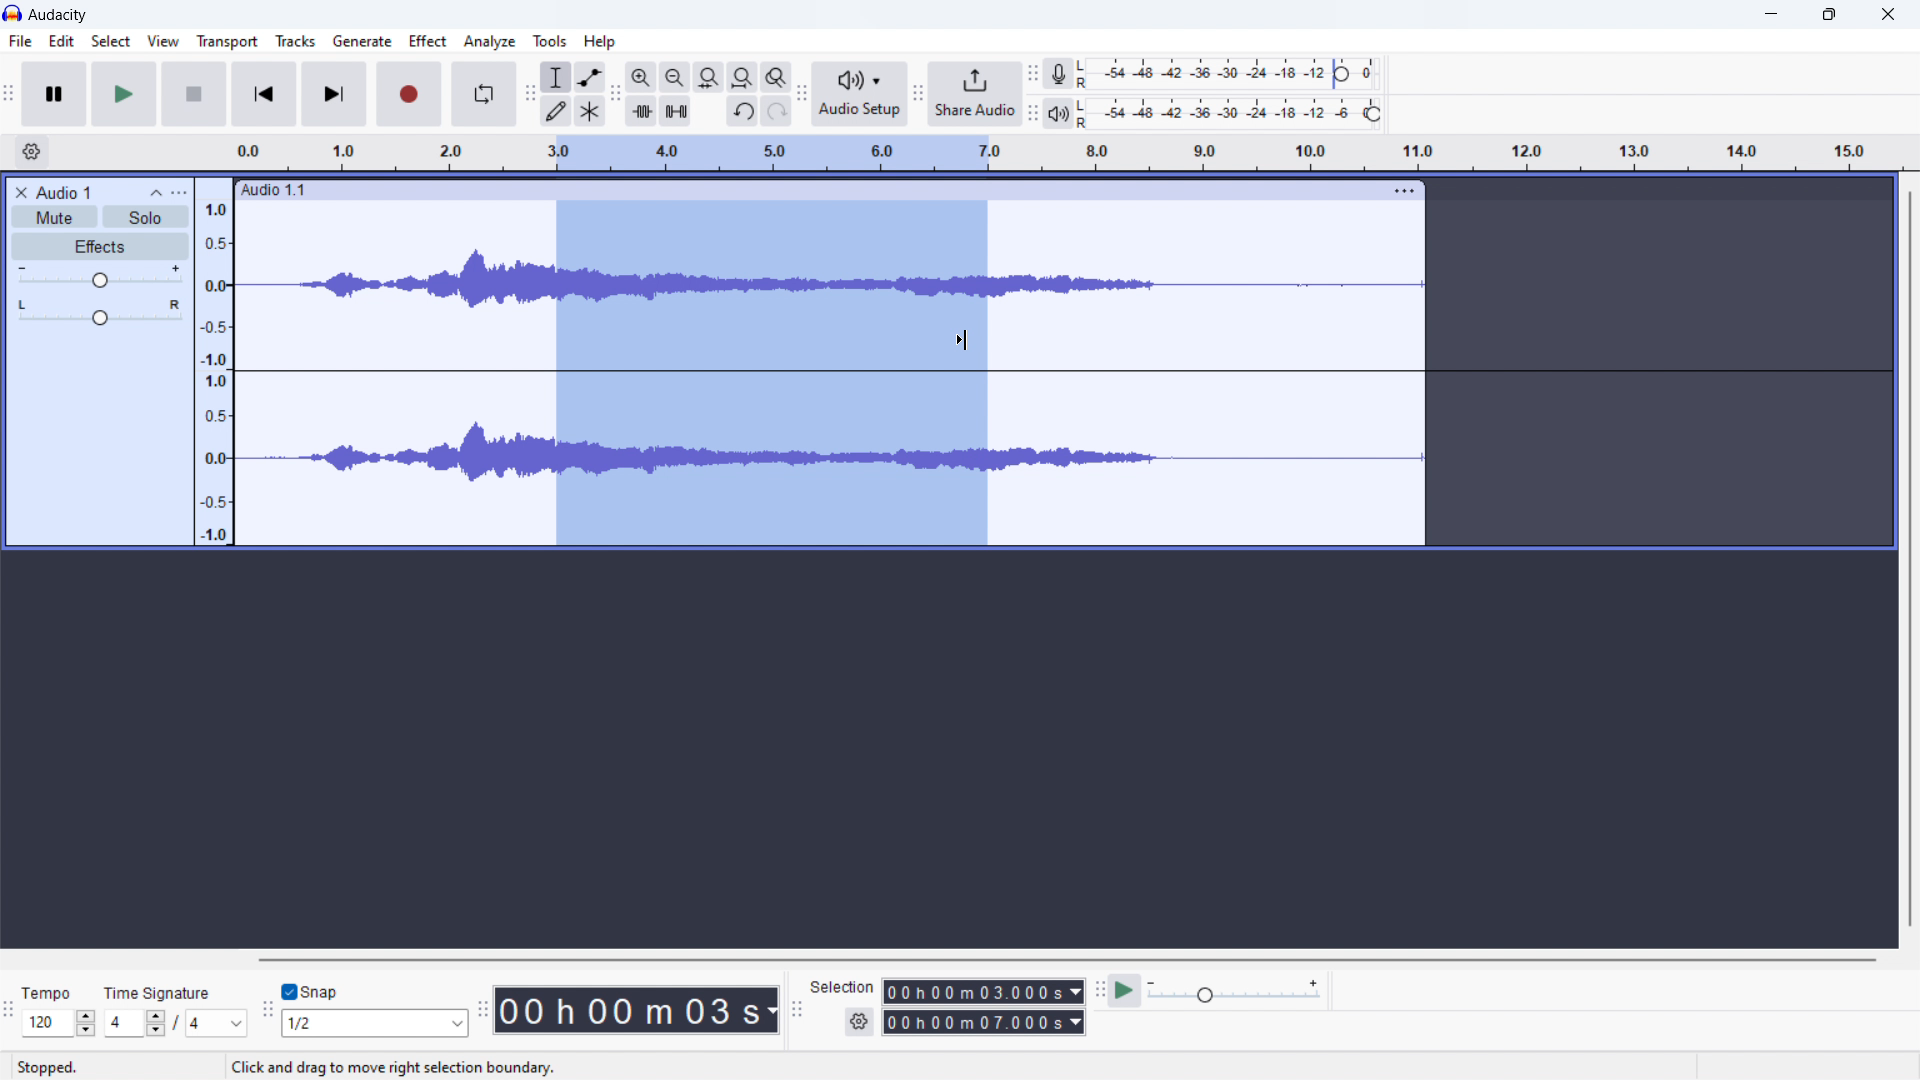 The image size is (1920, 1080). I want to click on settings, so click(30, 153).